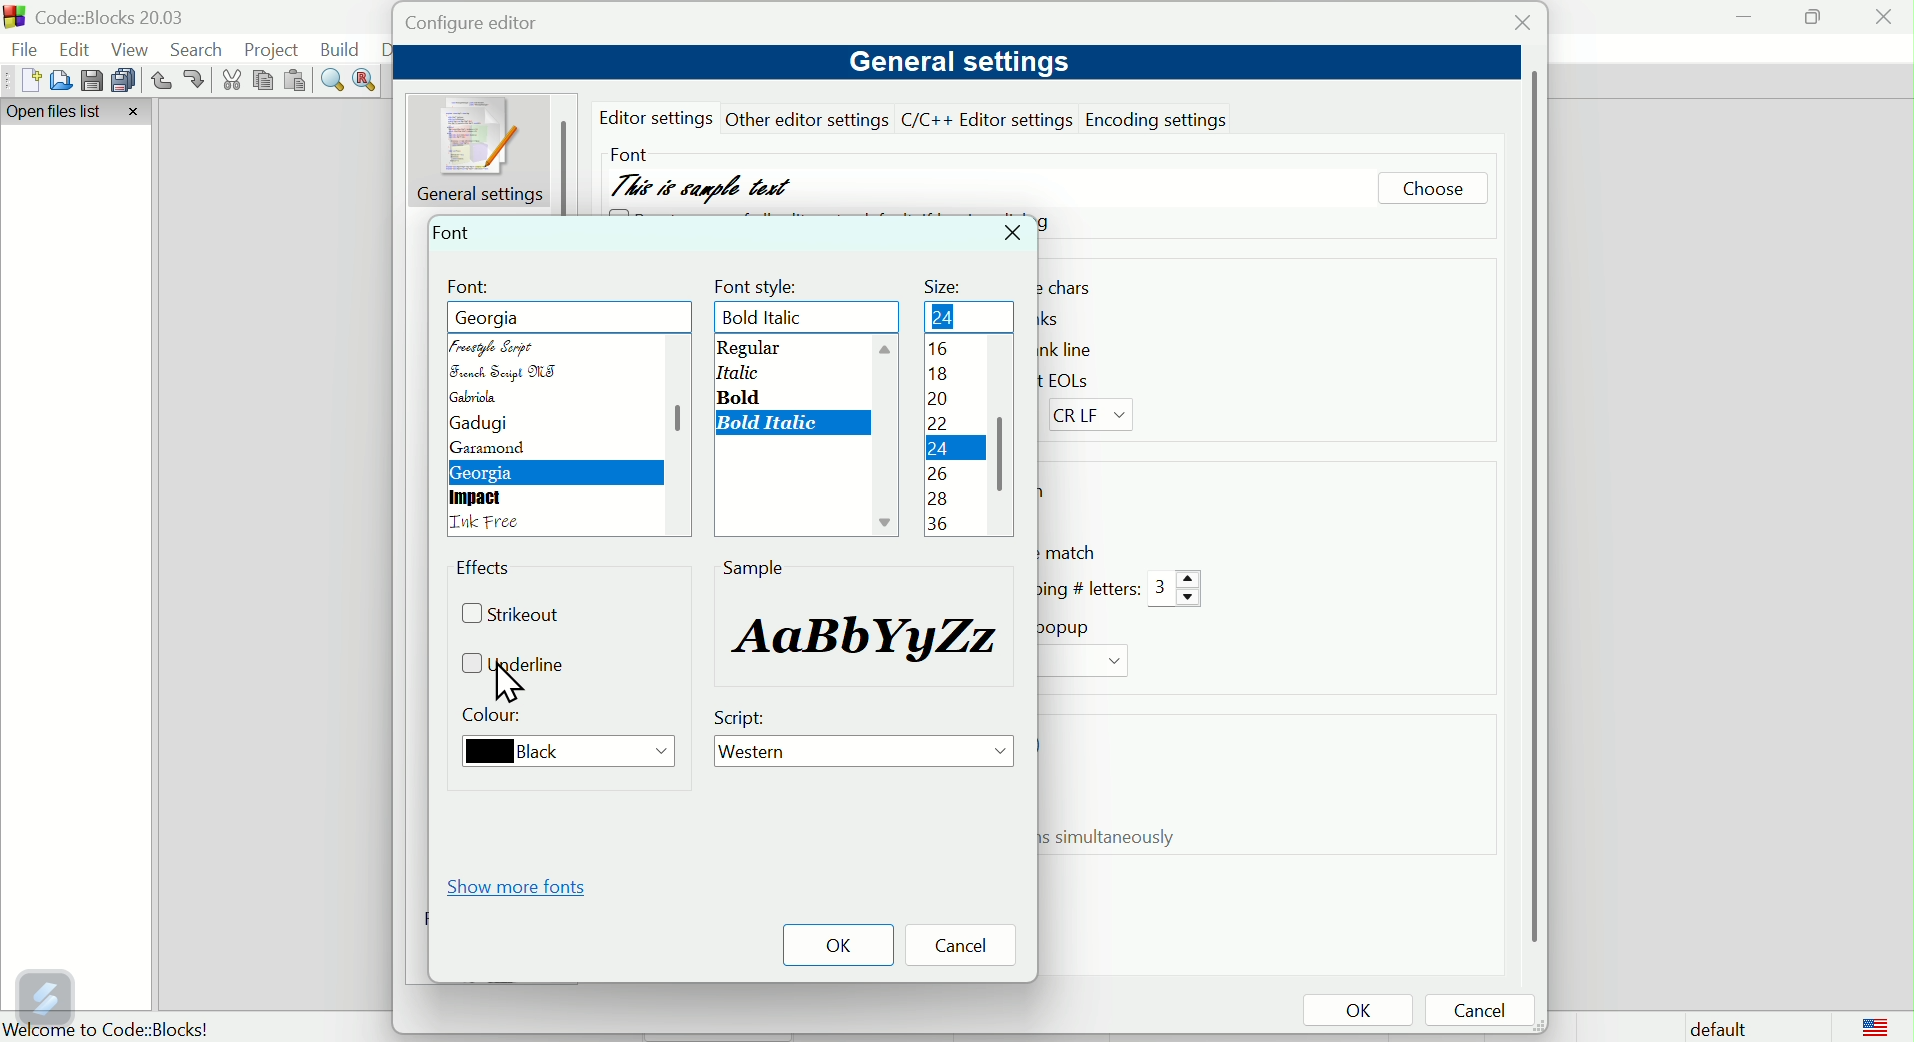 This screenshot has width=1914, height=1042. I want to click on 16, so click(951, 316).